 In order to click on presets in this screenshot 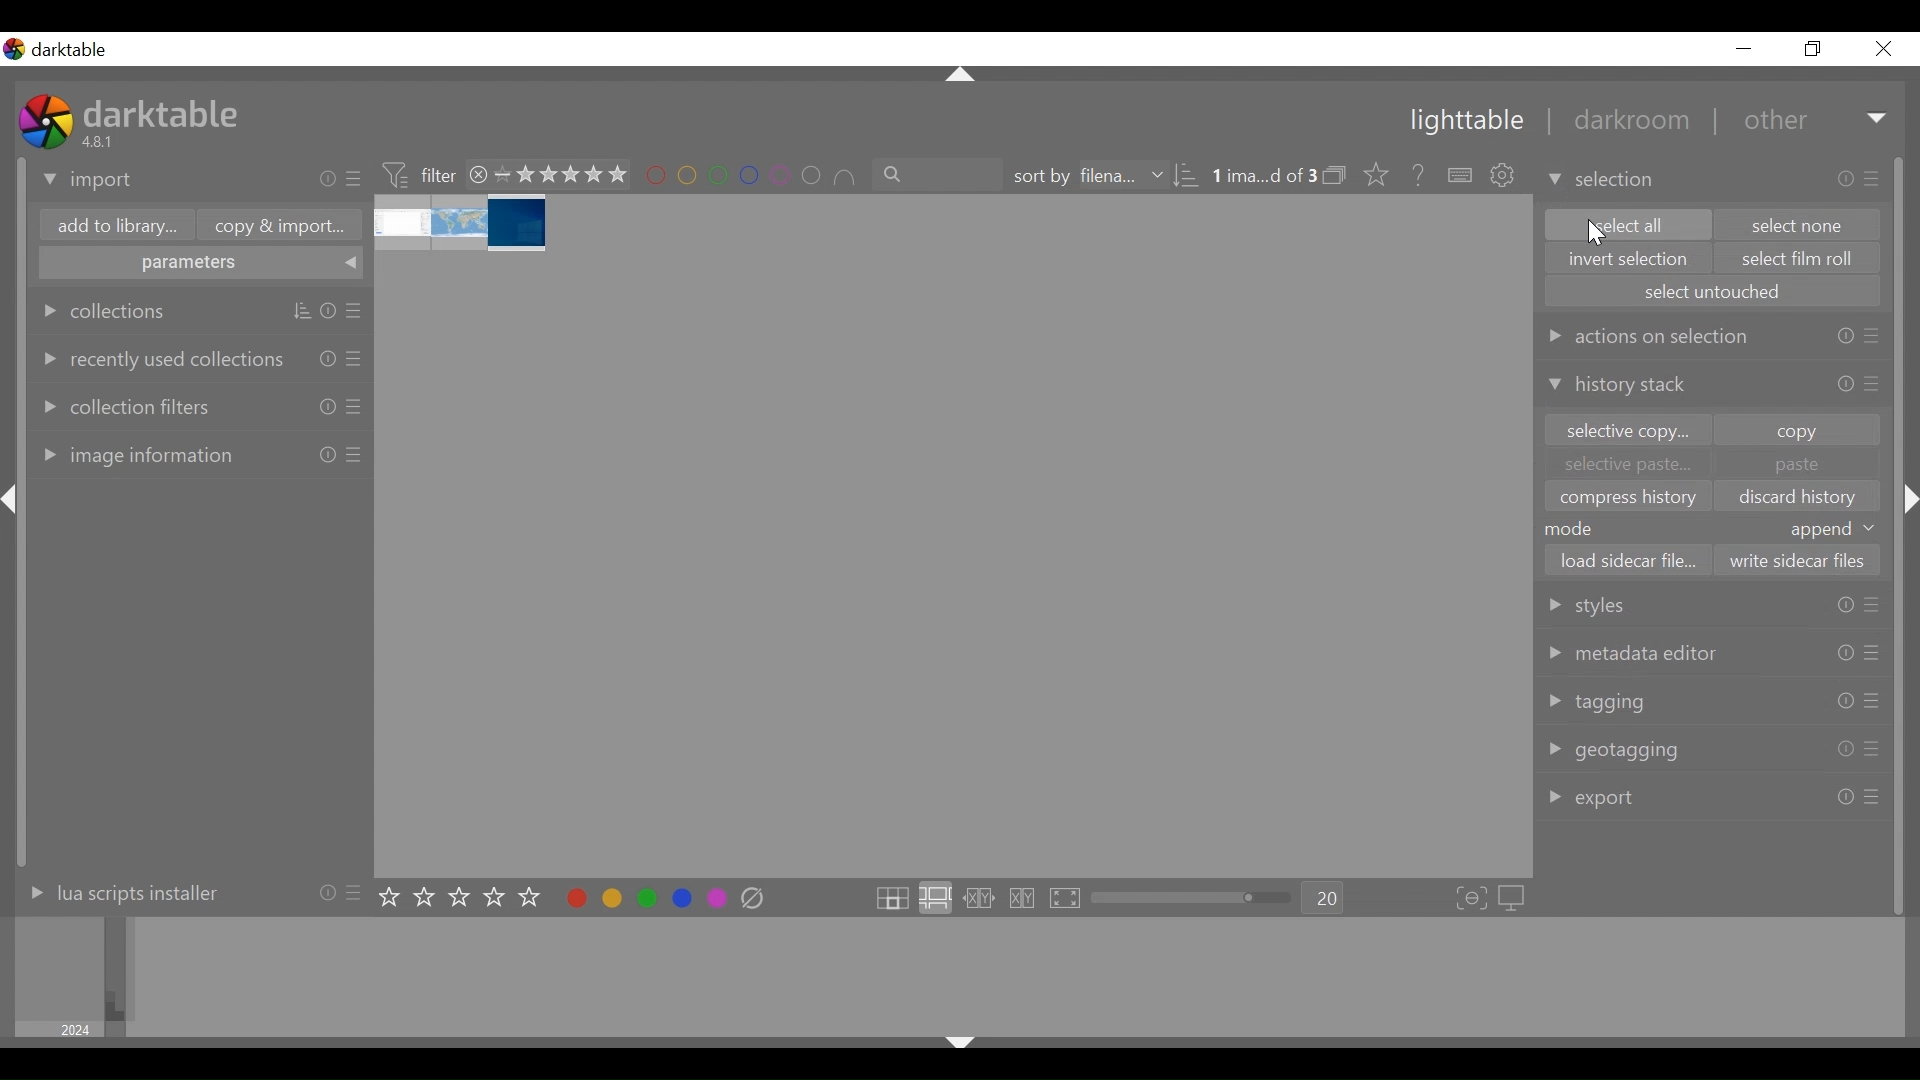, I will do `click(1872, 798)`.